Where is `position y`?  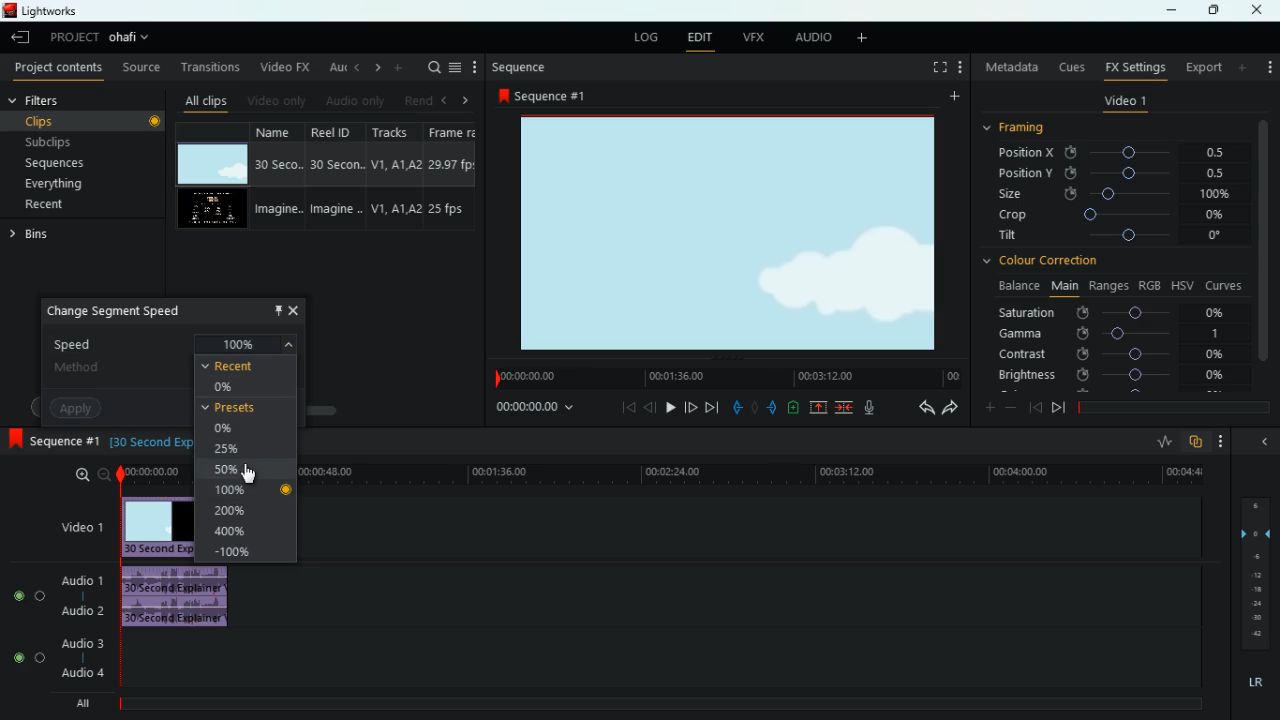
position y is located at coordinates (1115, 173).